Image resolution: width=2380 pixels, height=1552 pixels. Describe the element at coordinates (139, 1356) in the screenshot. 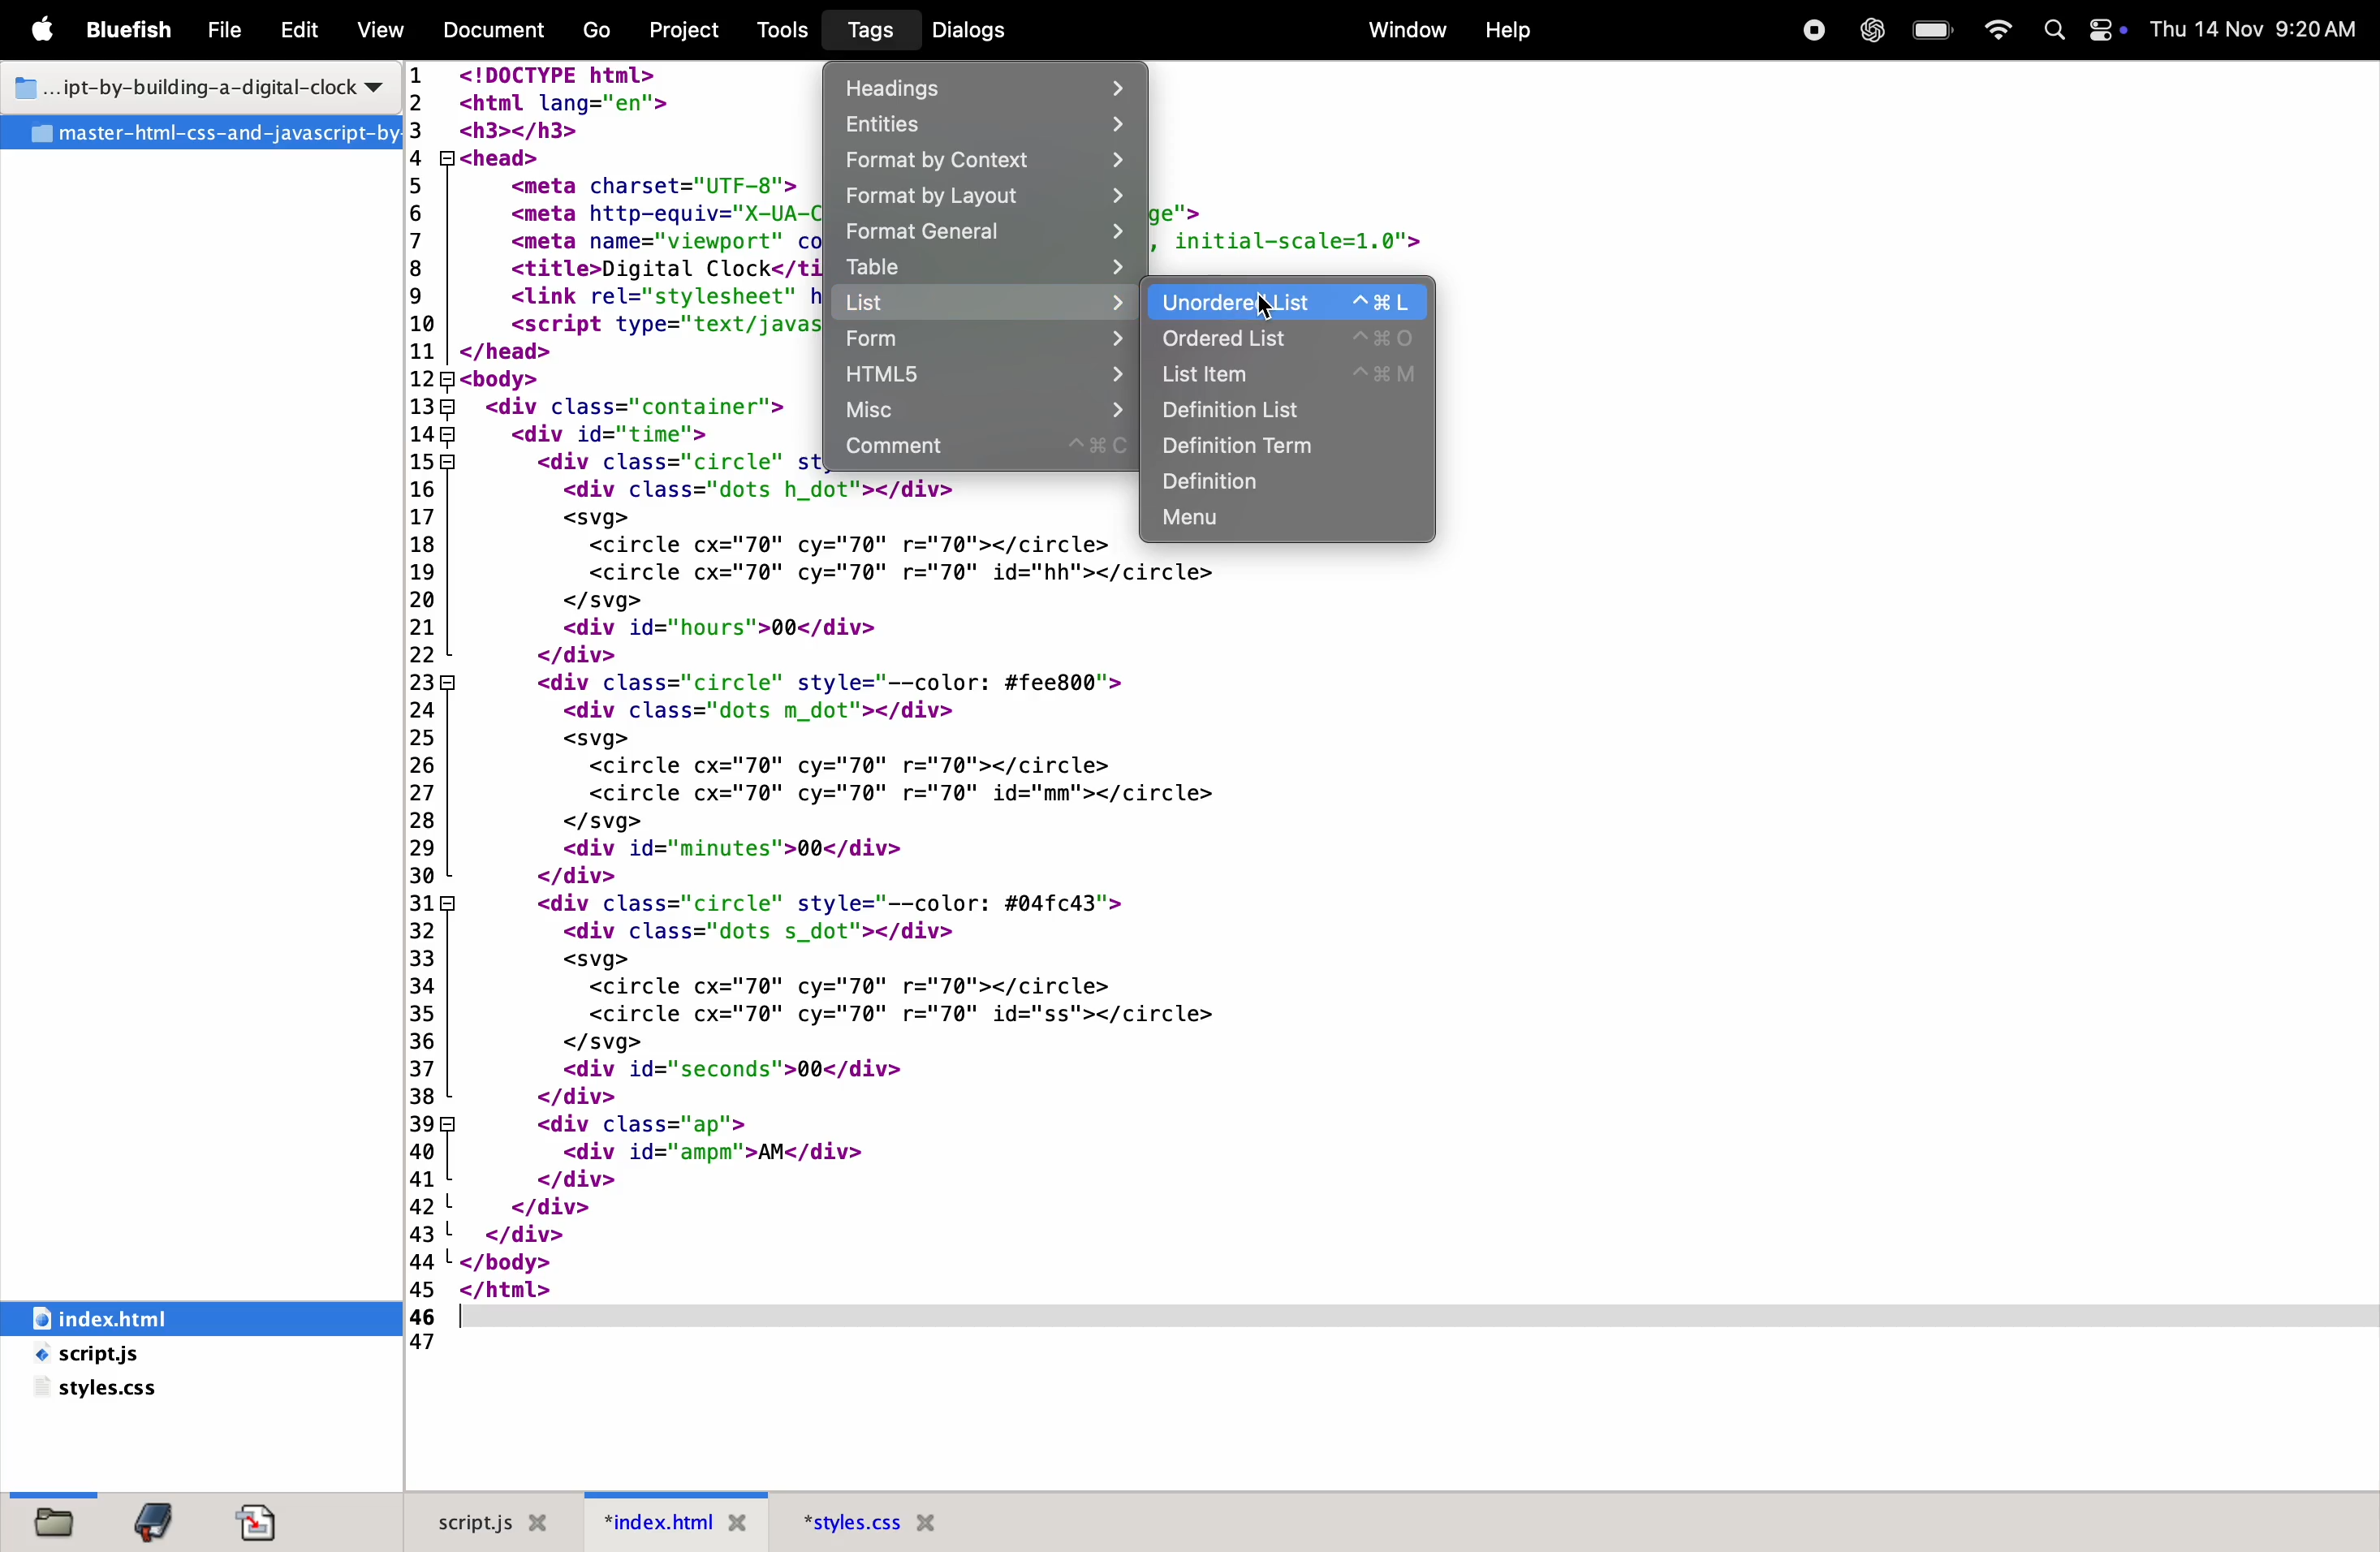

I see `script.js` at that location.